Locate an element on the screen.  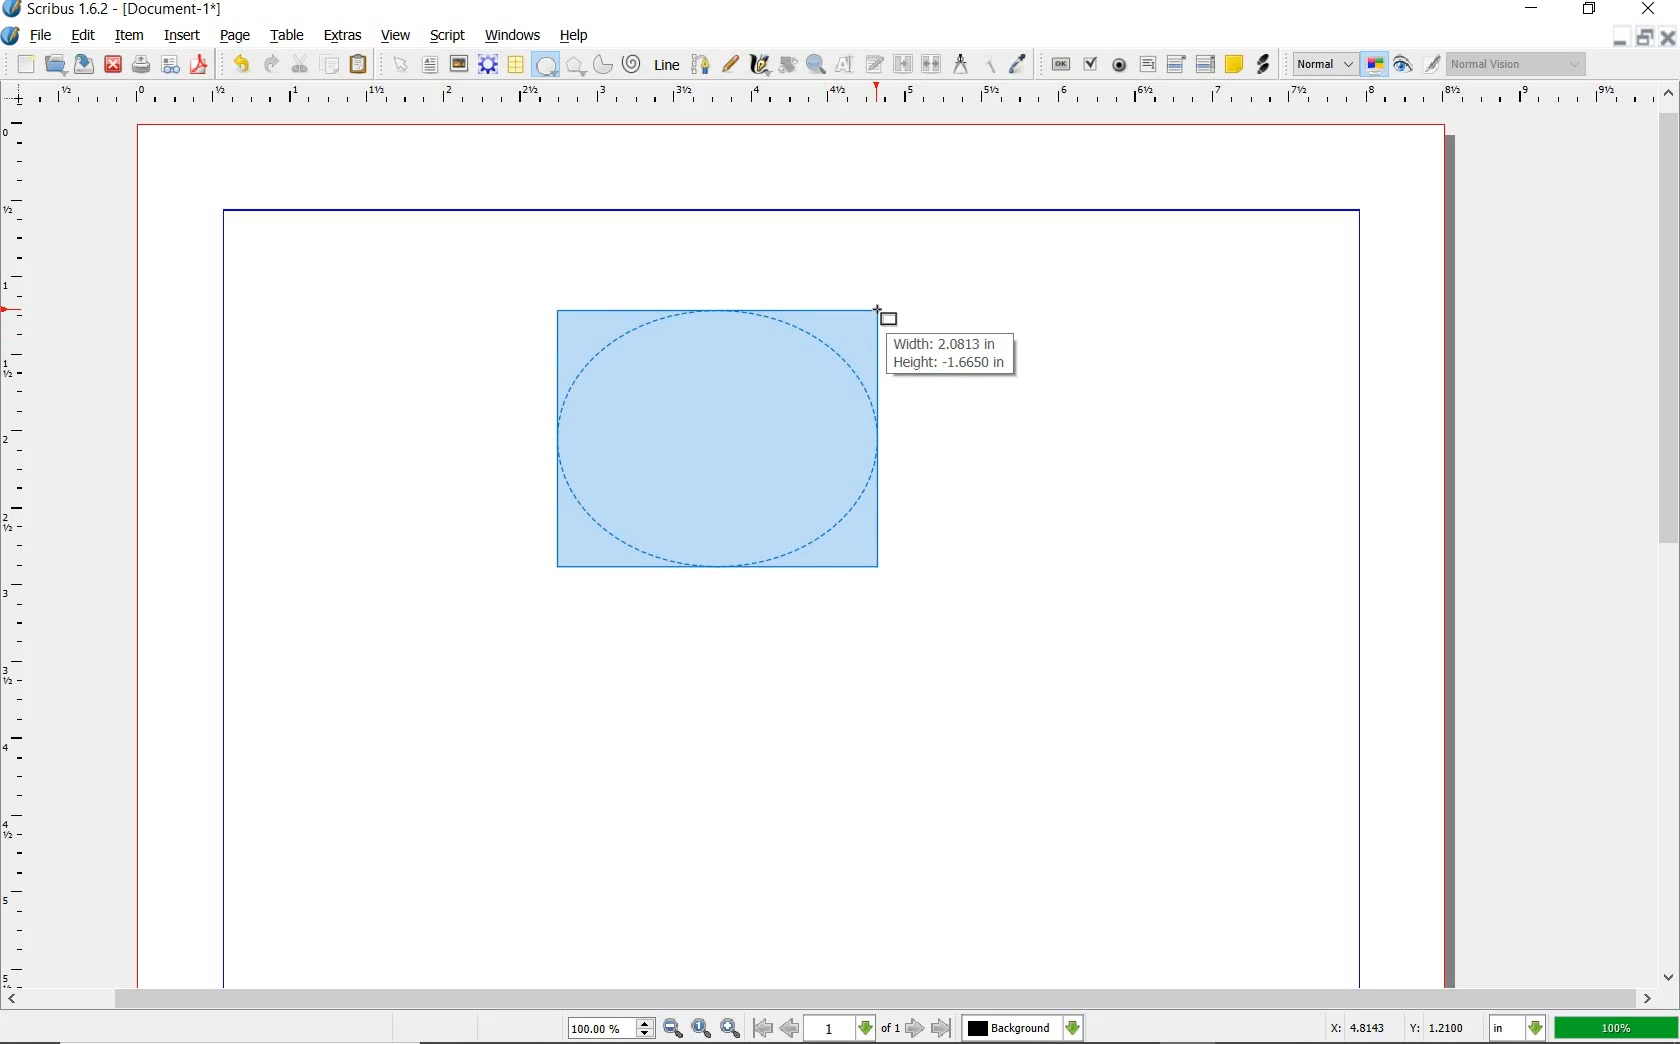
SPIRAL is located at coordinates (630, 65).